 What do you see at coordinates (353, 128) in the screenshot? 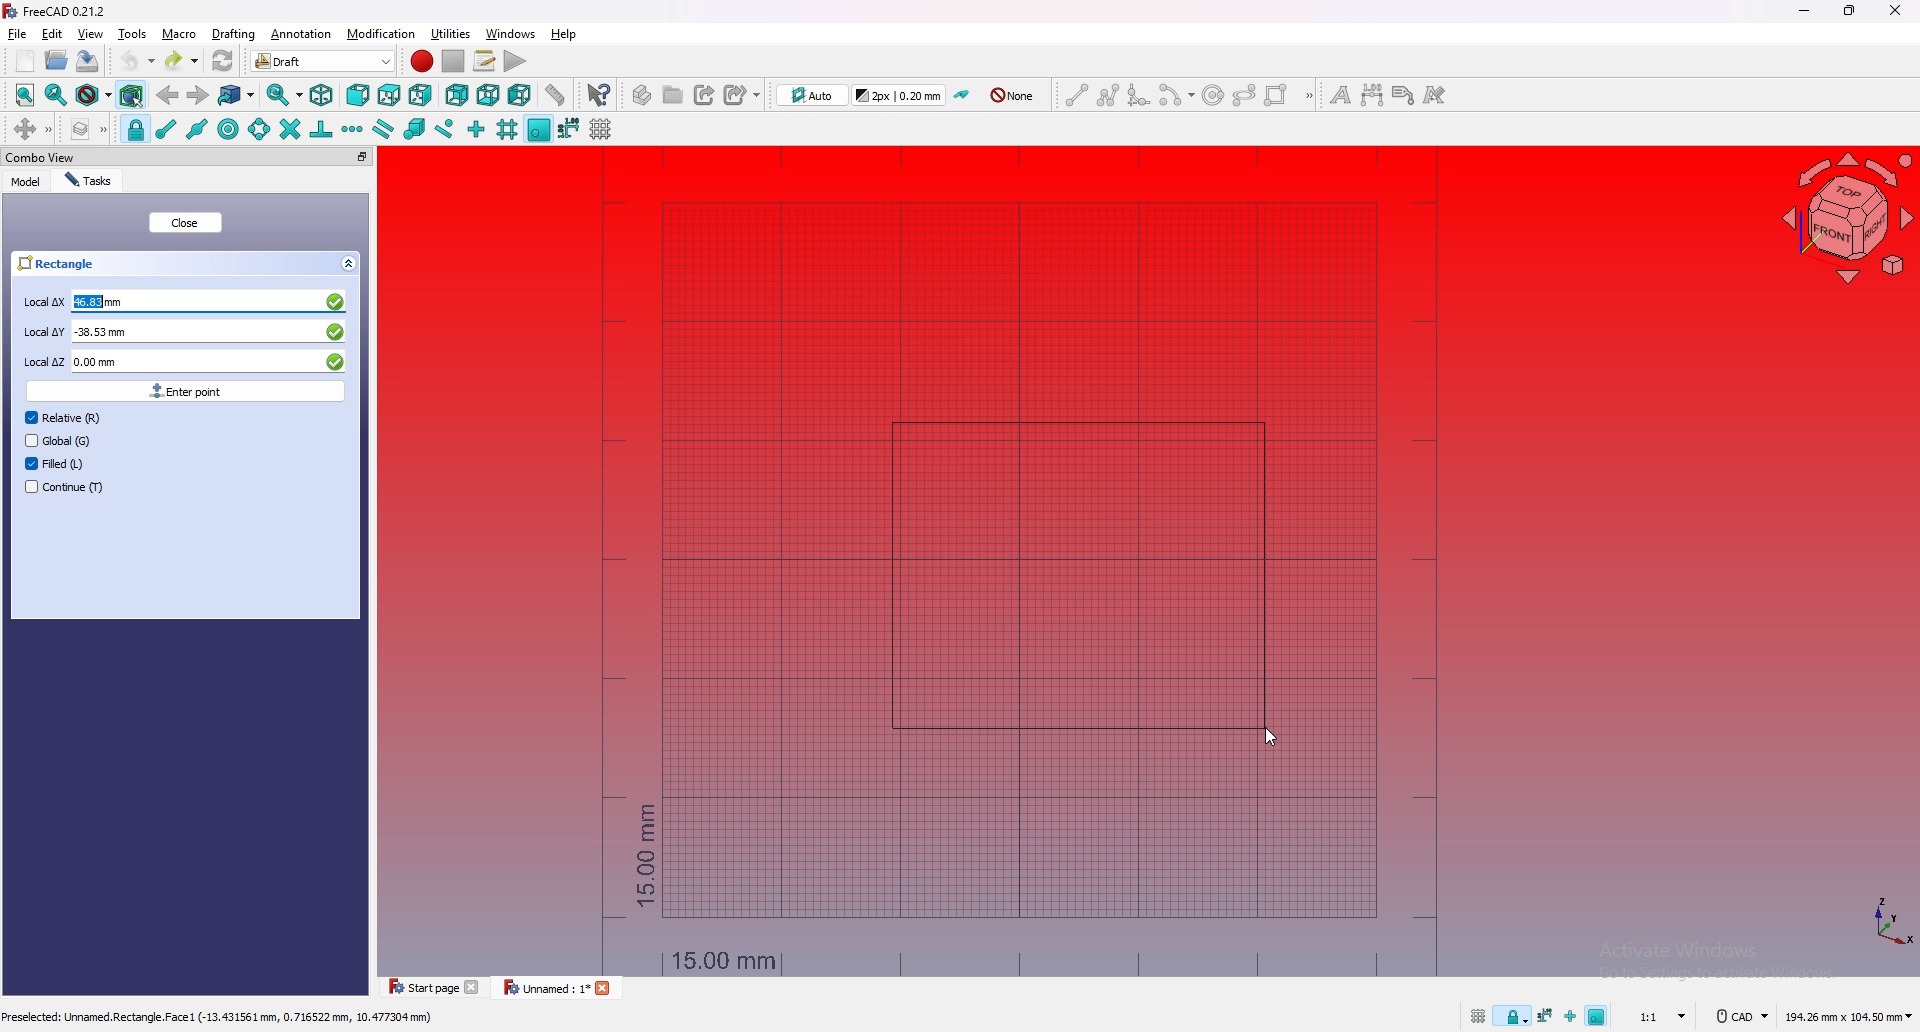
I see `snap extension` at bounding box center [353, 128].